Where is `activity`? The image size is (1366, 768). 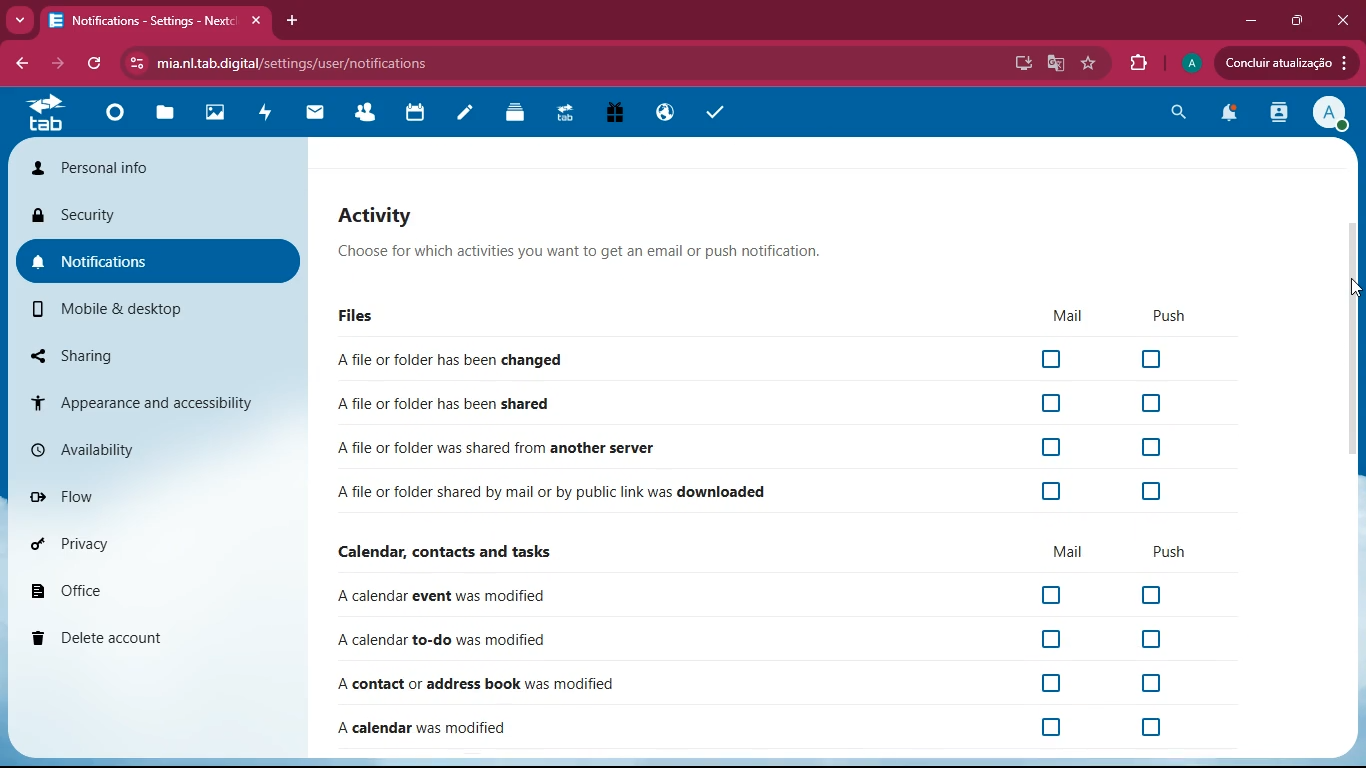
activity is located at coordinates (1281, 115).